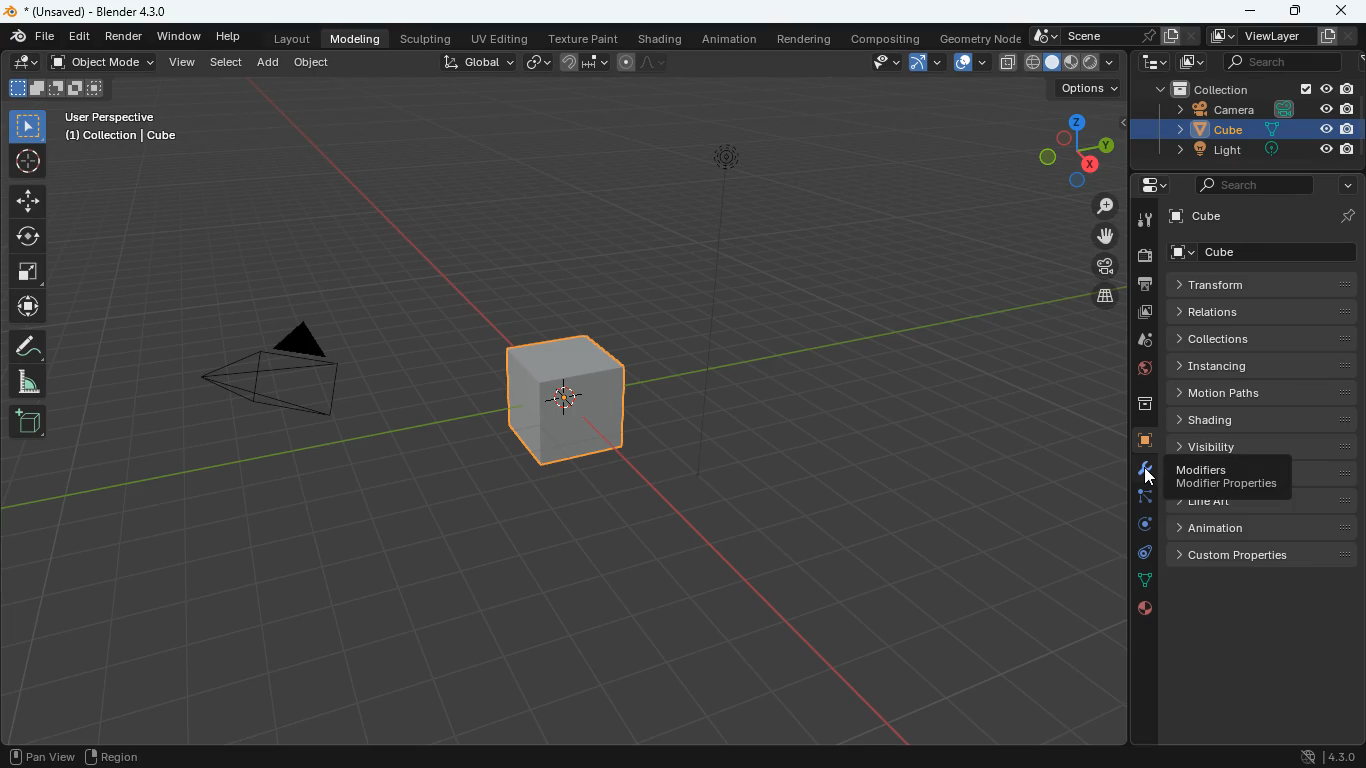  Describe the element at coordinates (732, 39) in the screenshot. I see `animation` at that location.